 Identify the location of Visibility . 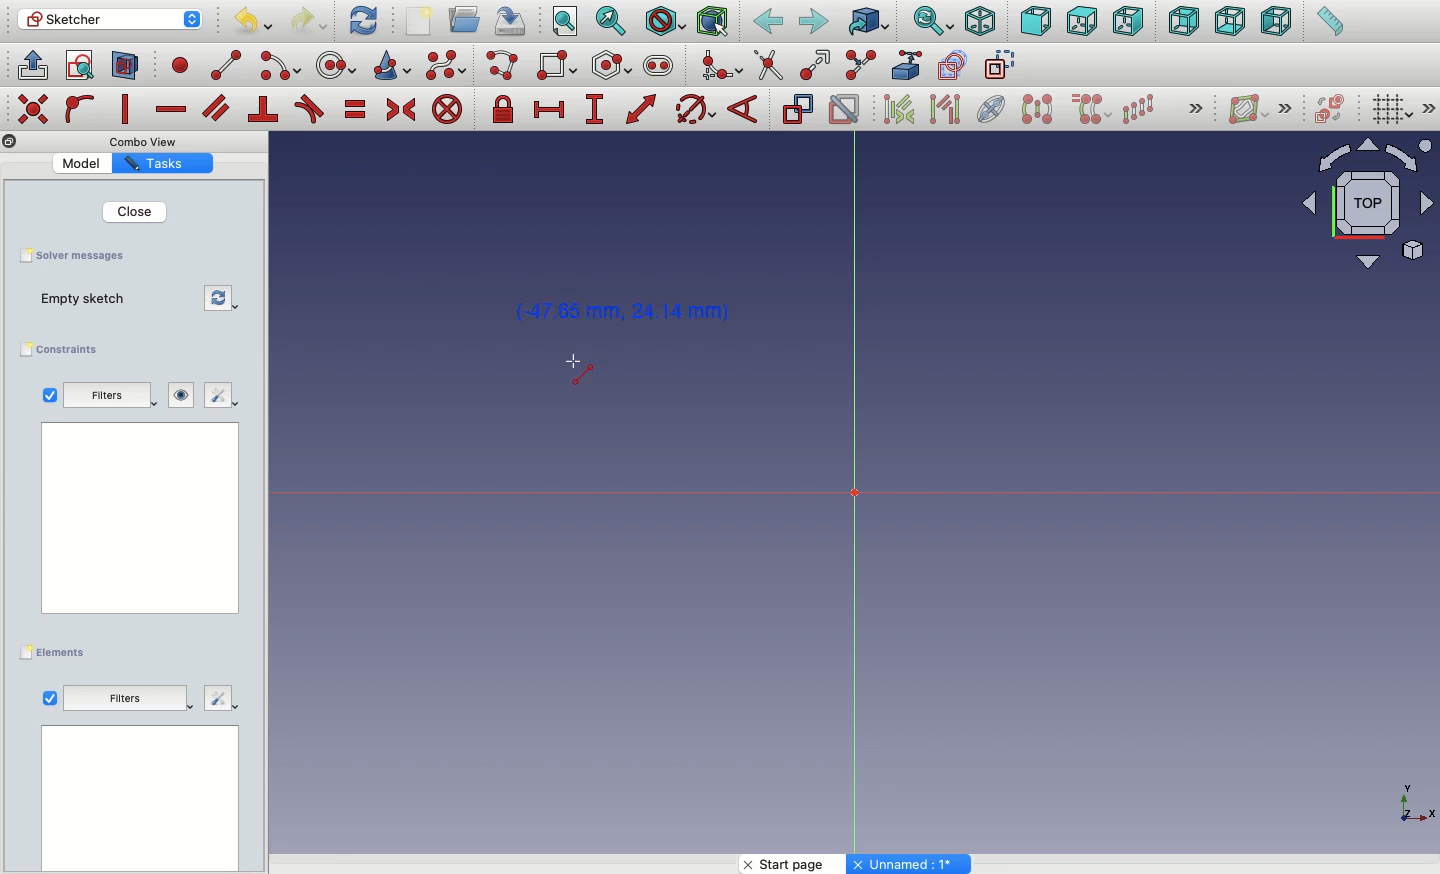
(182, 393).